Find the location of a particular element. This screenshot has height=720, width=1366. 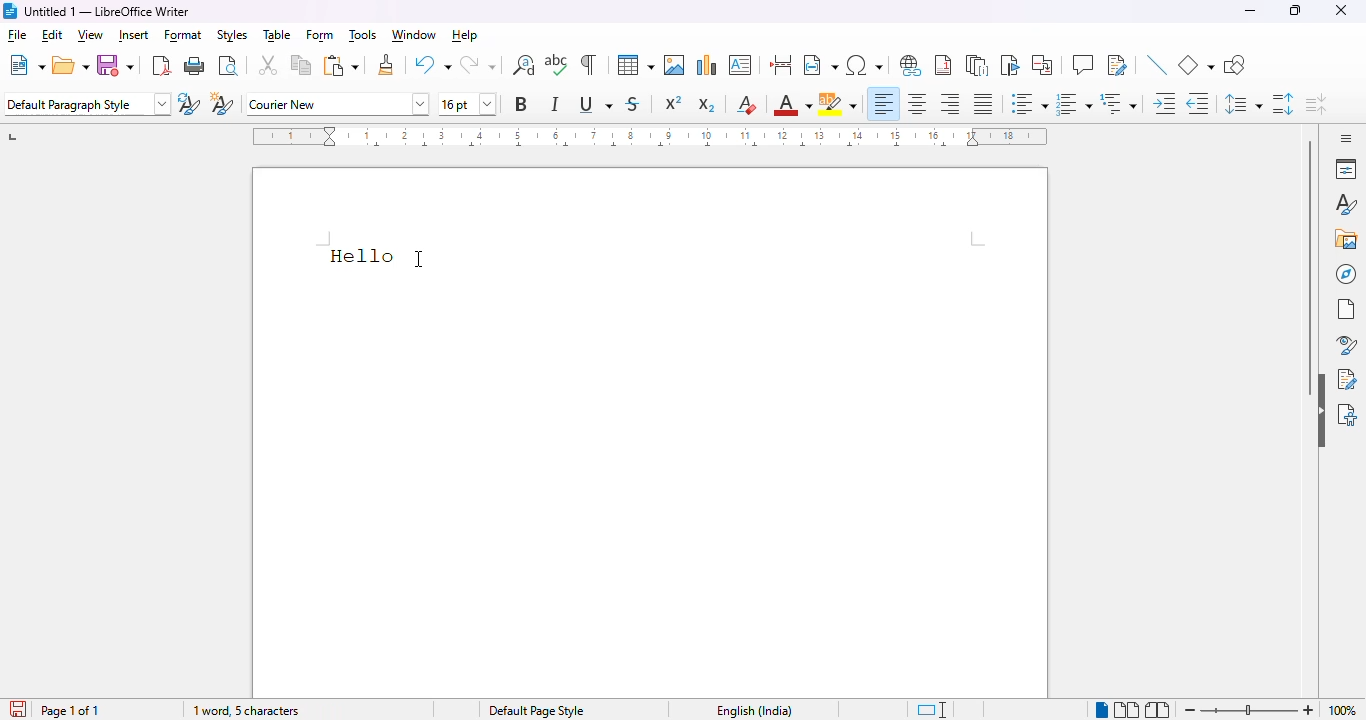

cut is located at coordinates (268, 65).